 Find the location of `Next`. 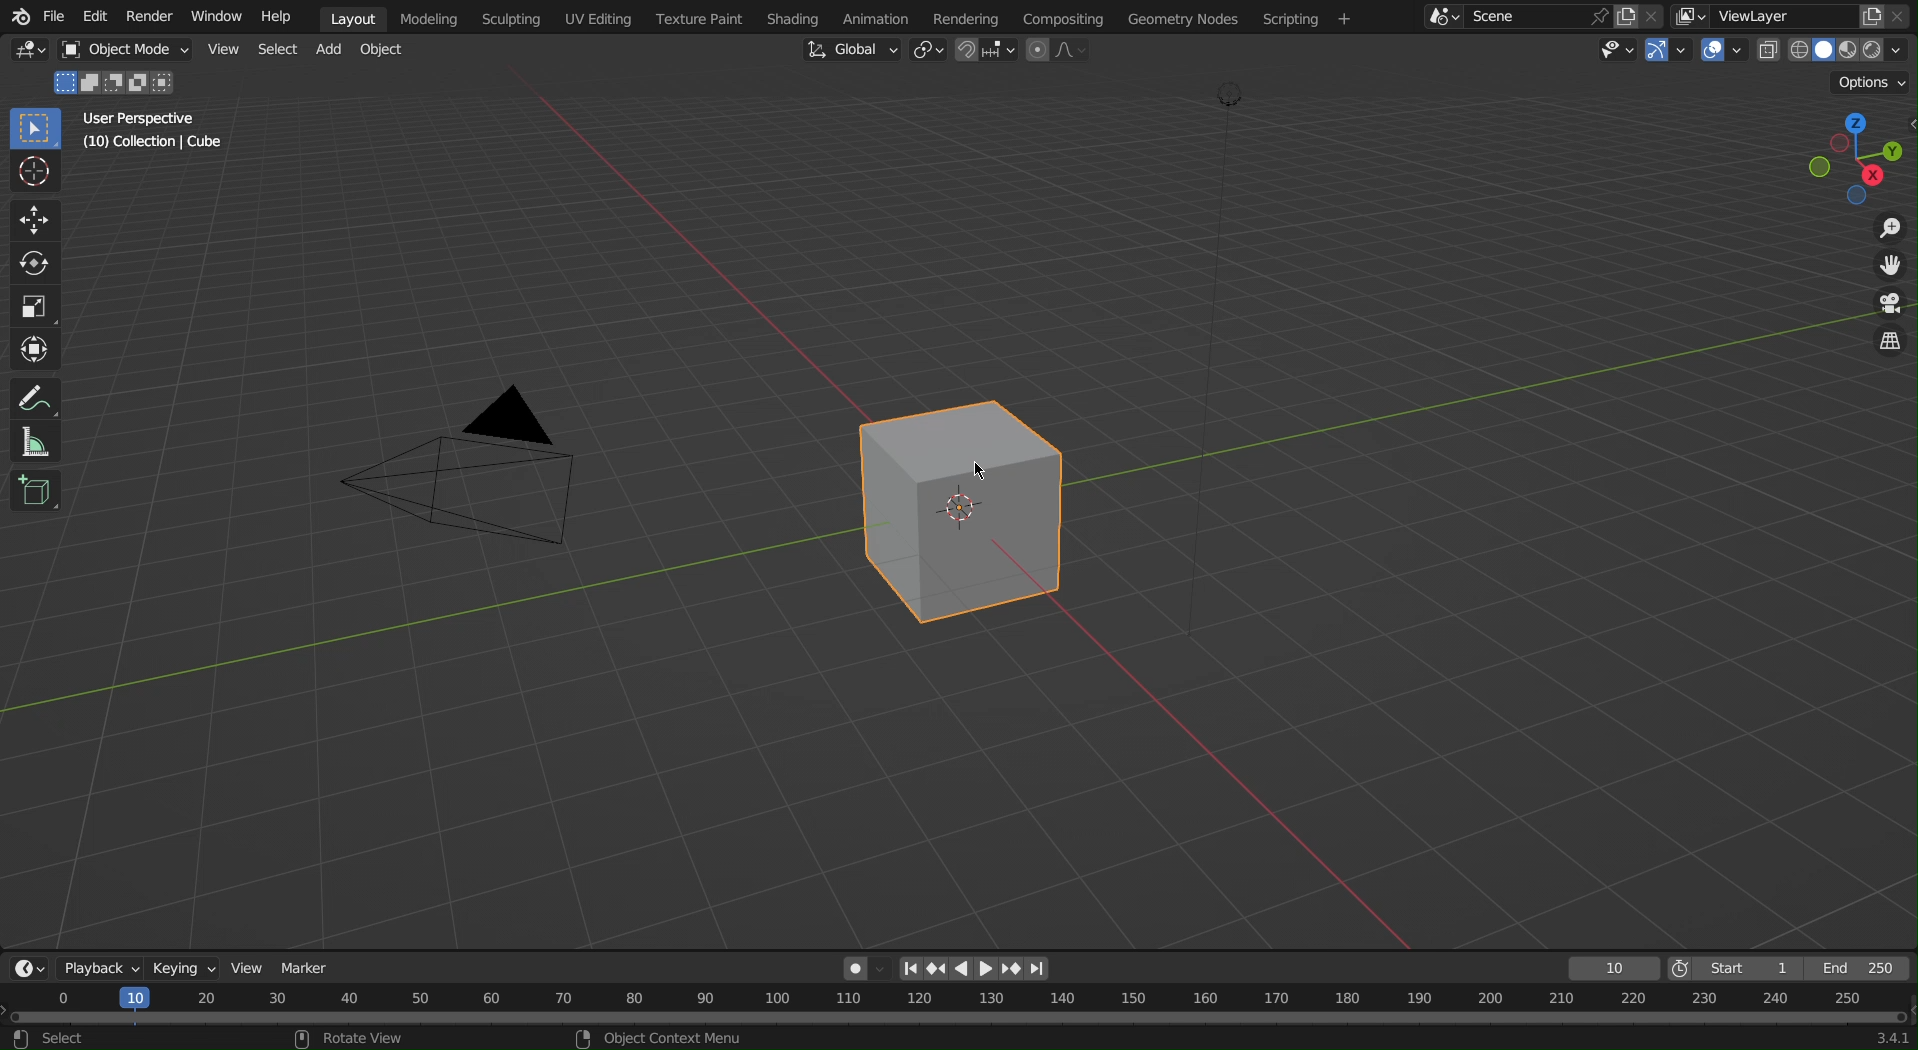

Next is located at coordinates (1012, 969).